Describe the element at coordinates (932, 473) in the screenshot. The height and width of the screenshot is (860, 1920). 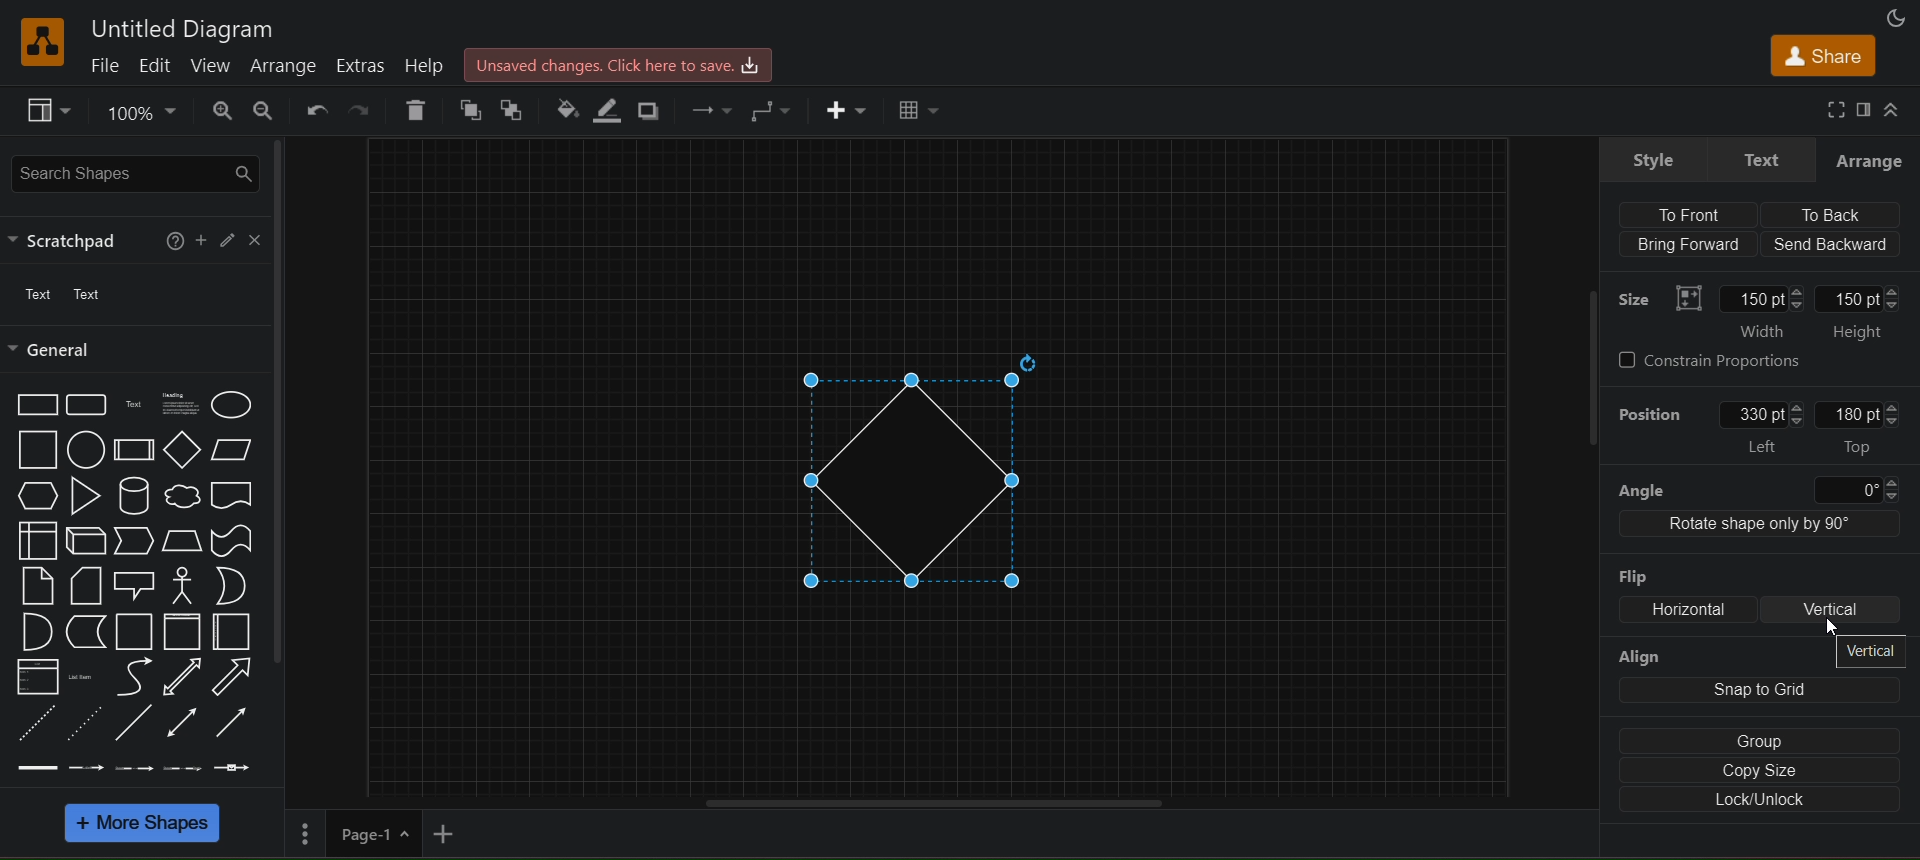
I see `diamond` at that location.